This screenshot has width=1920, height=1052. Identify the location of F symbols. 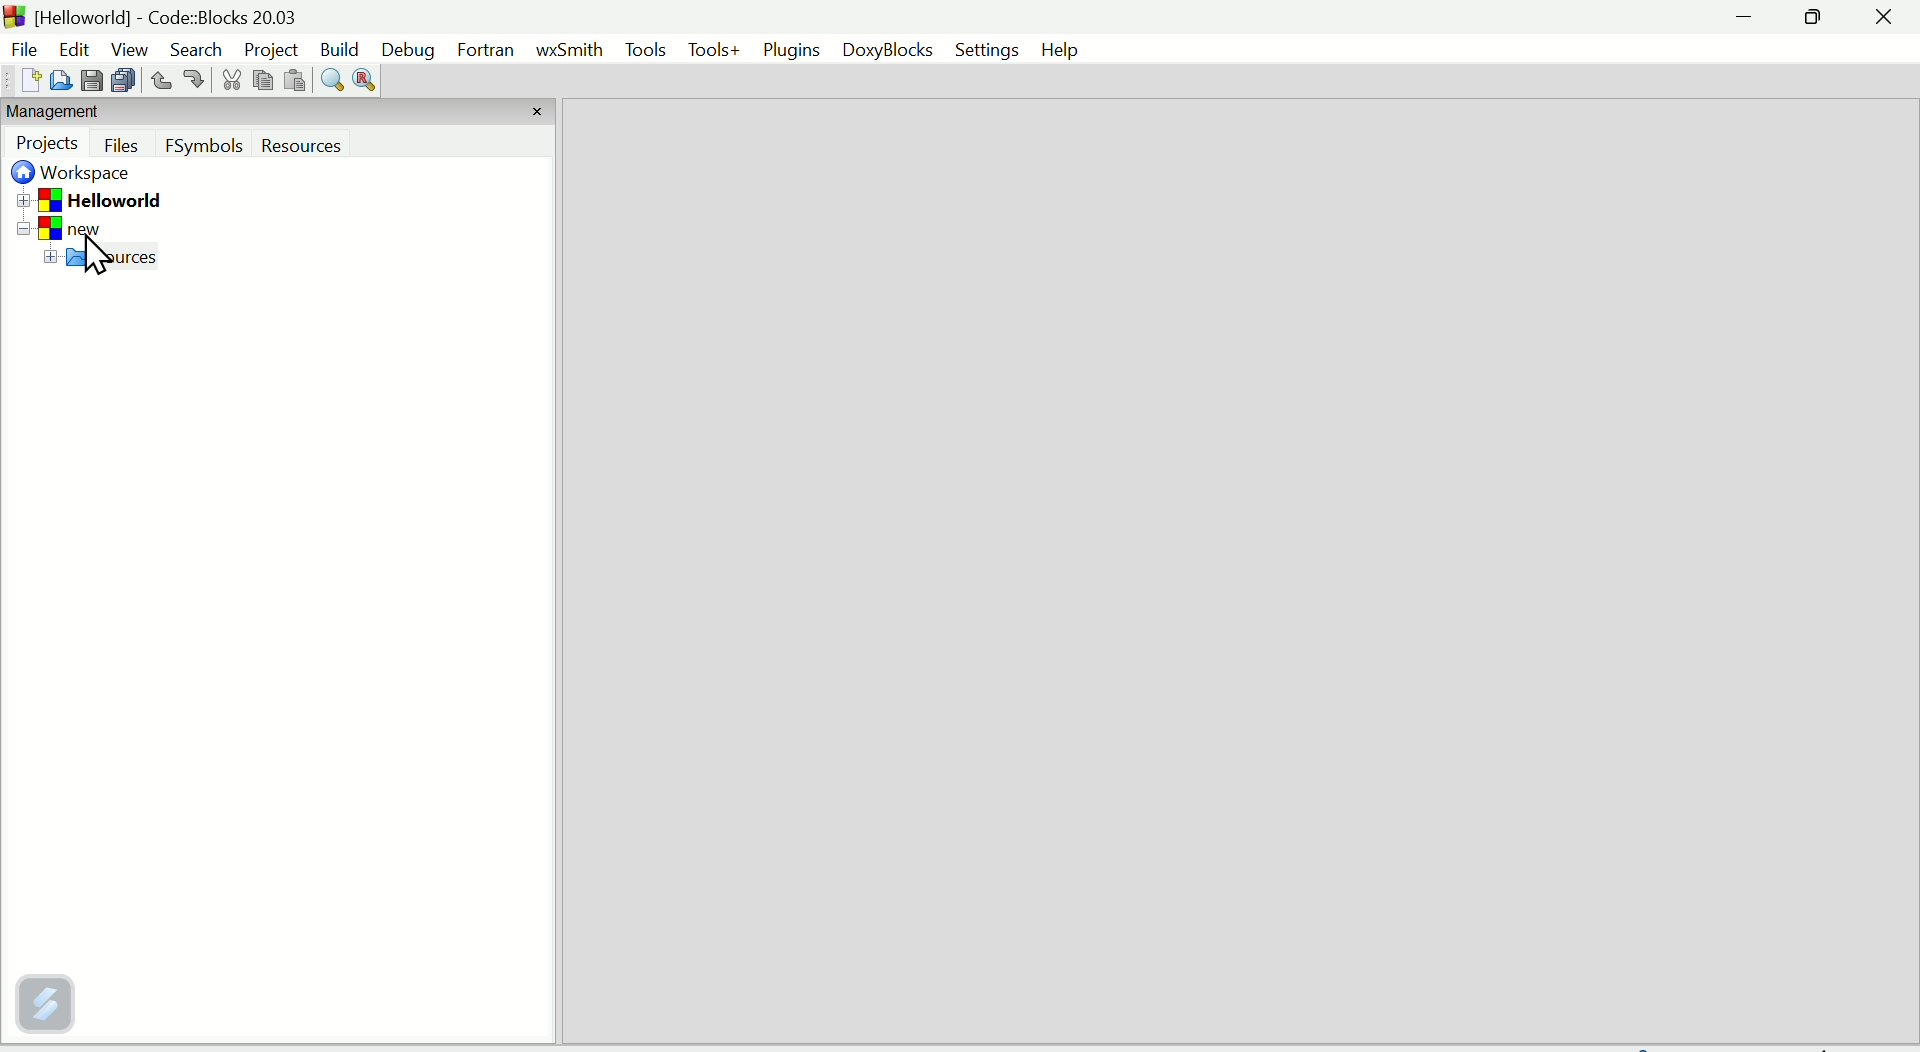
(205, 150).